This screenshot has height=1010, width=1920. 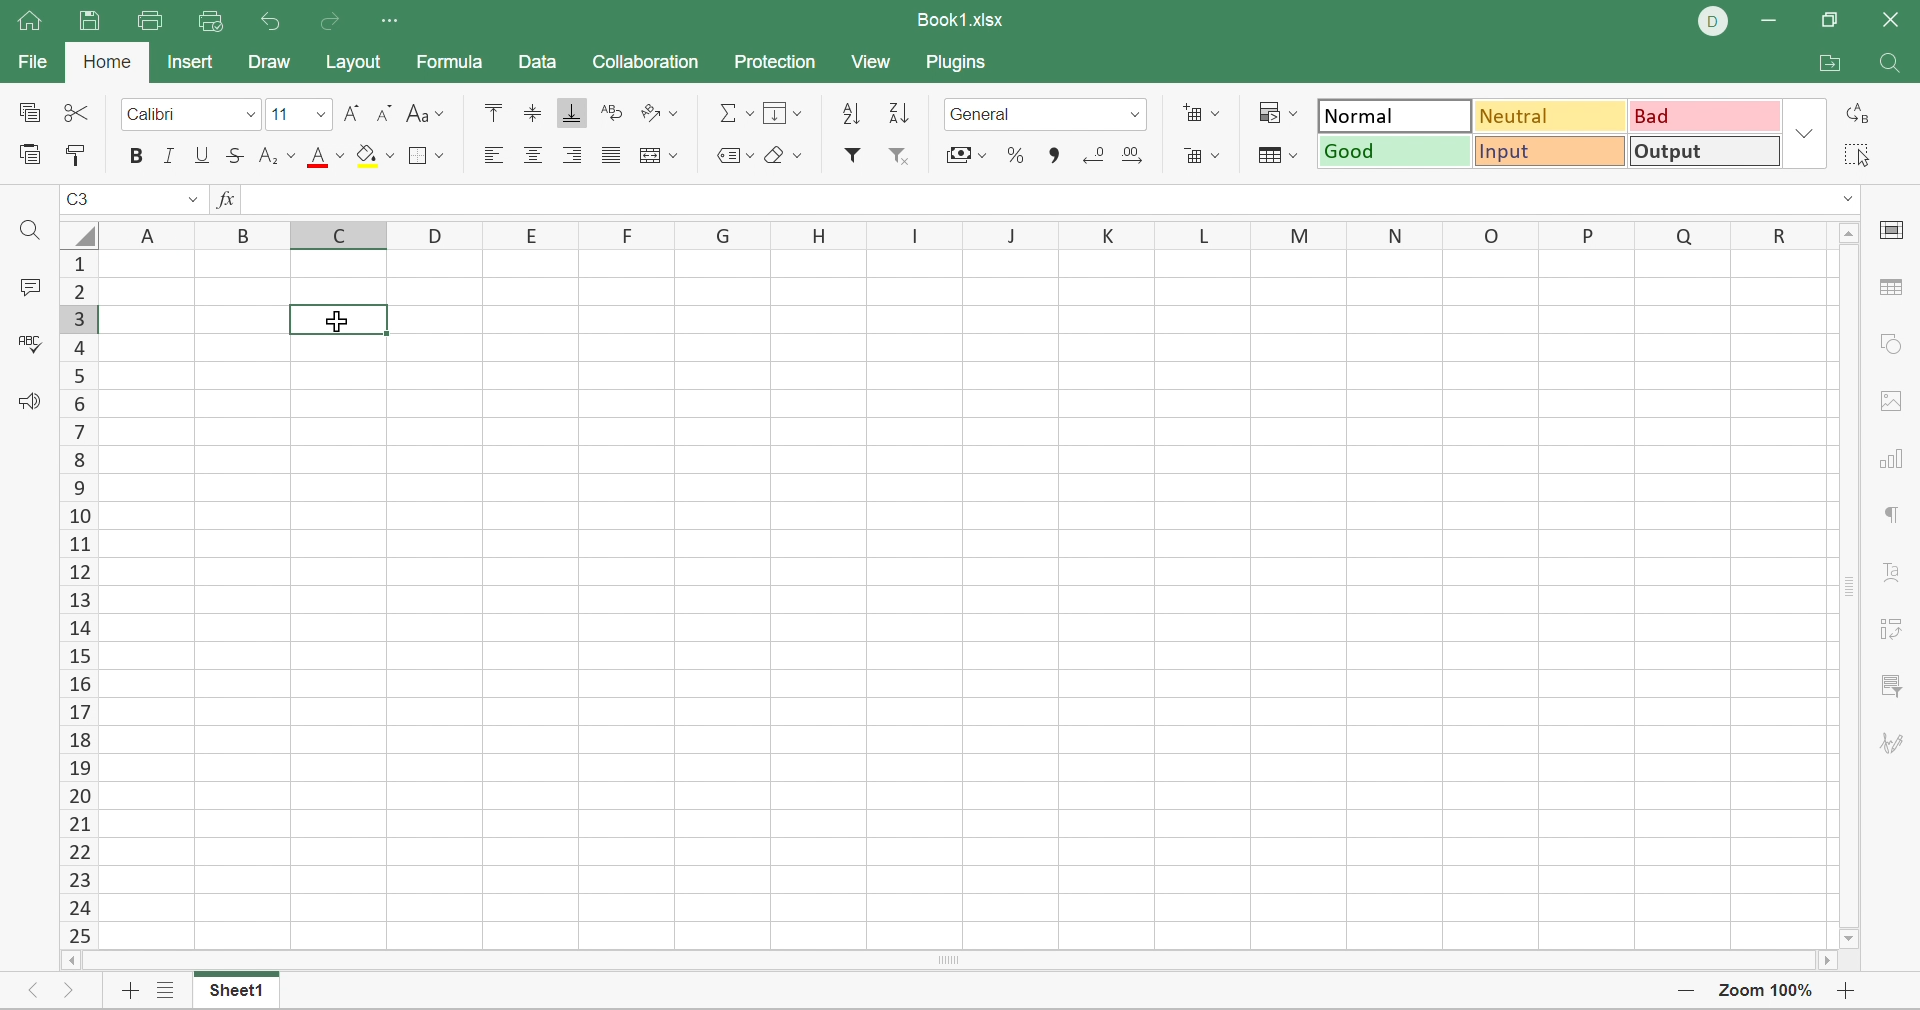 What do you see at coordinates (1899, 520) in the screenshot?
I see `paragraph settings` at bounding box center [1899, 520].